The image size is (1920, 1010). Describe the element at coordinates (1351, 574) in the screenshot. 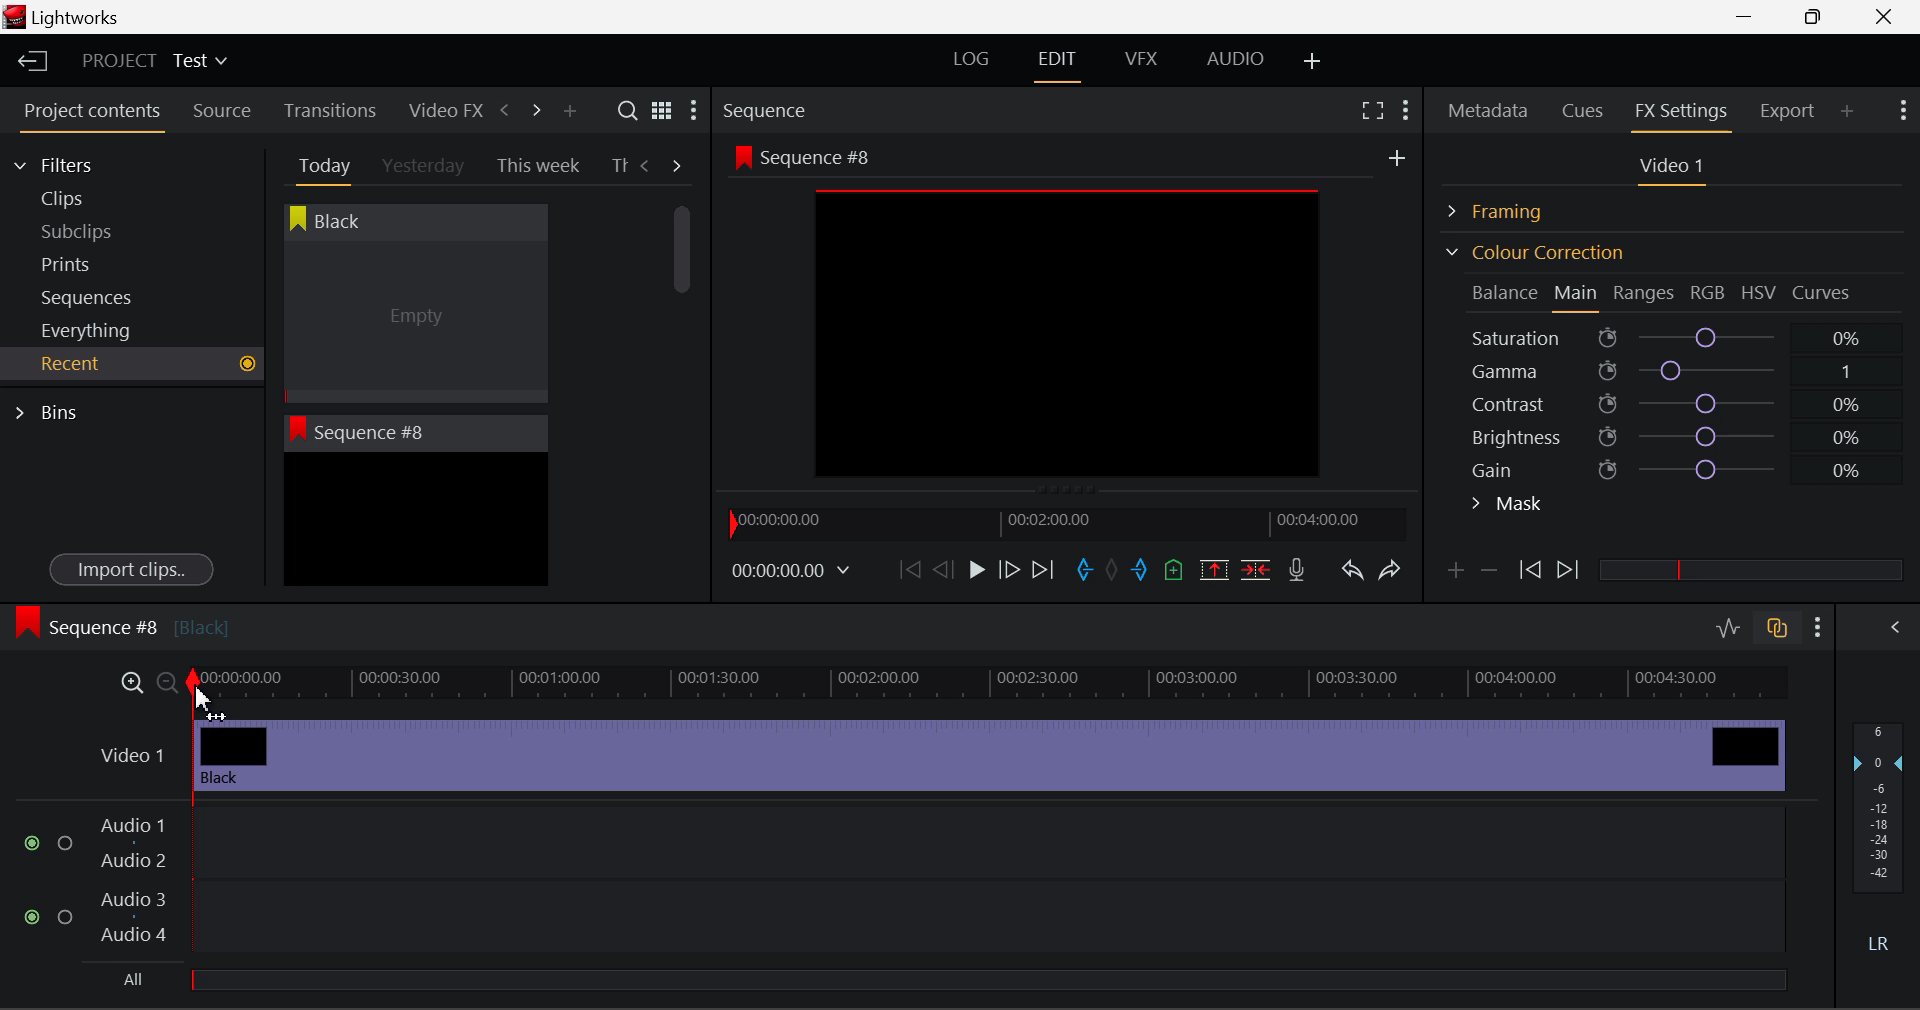

I see `Undo` at that location.